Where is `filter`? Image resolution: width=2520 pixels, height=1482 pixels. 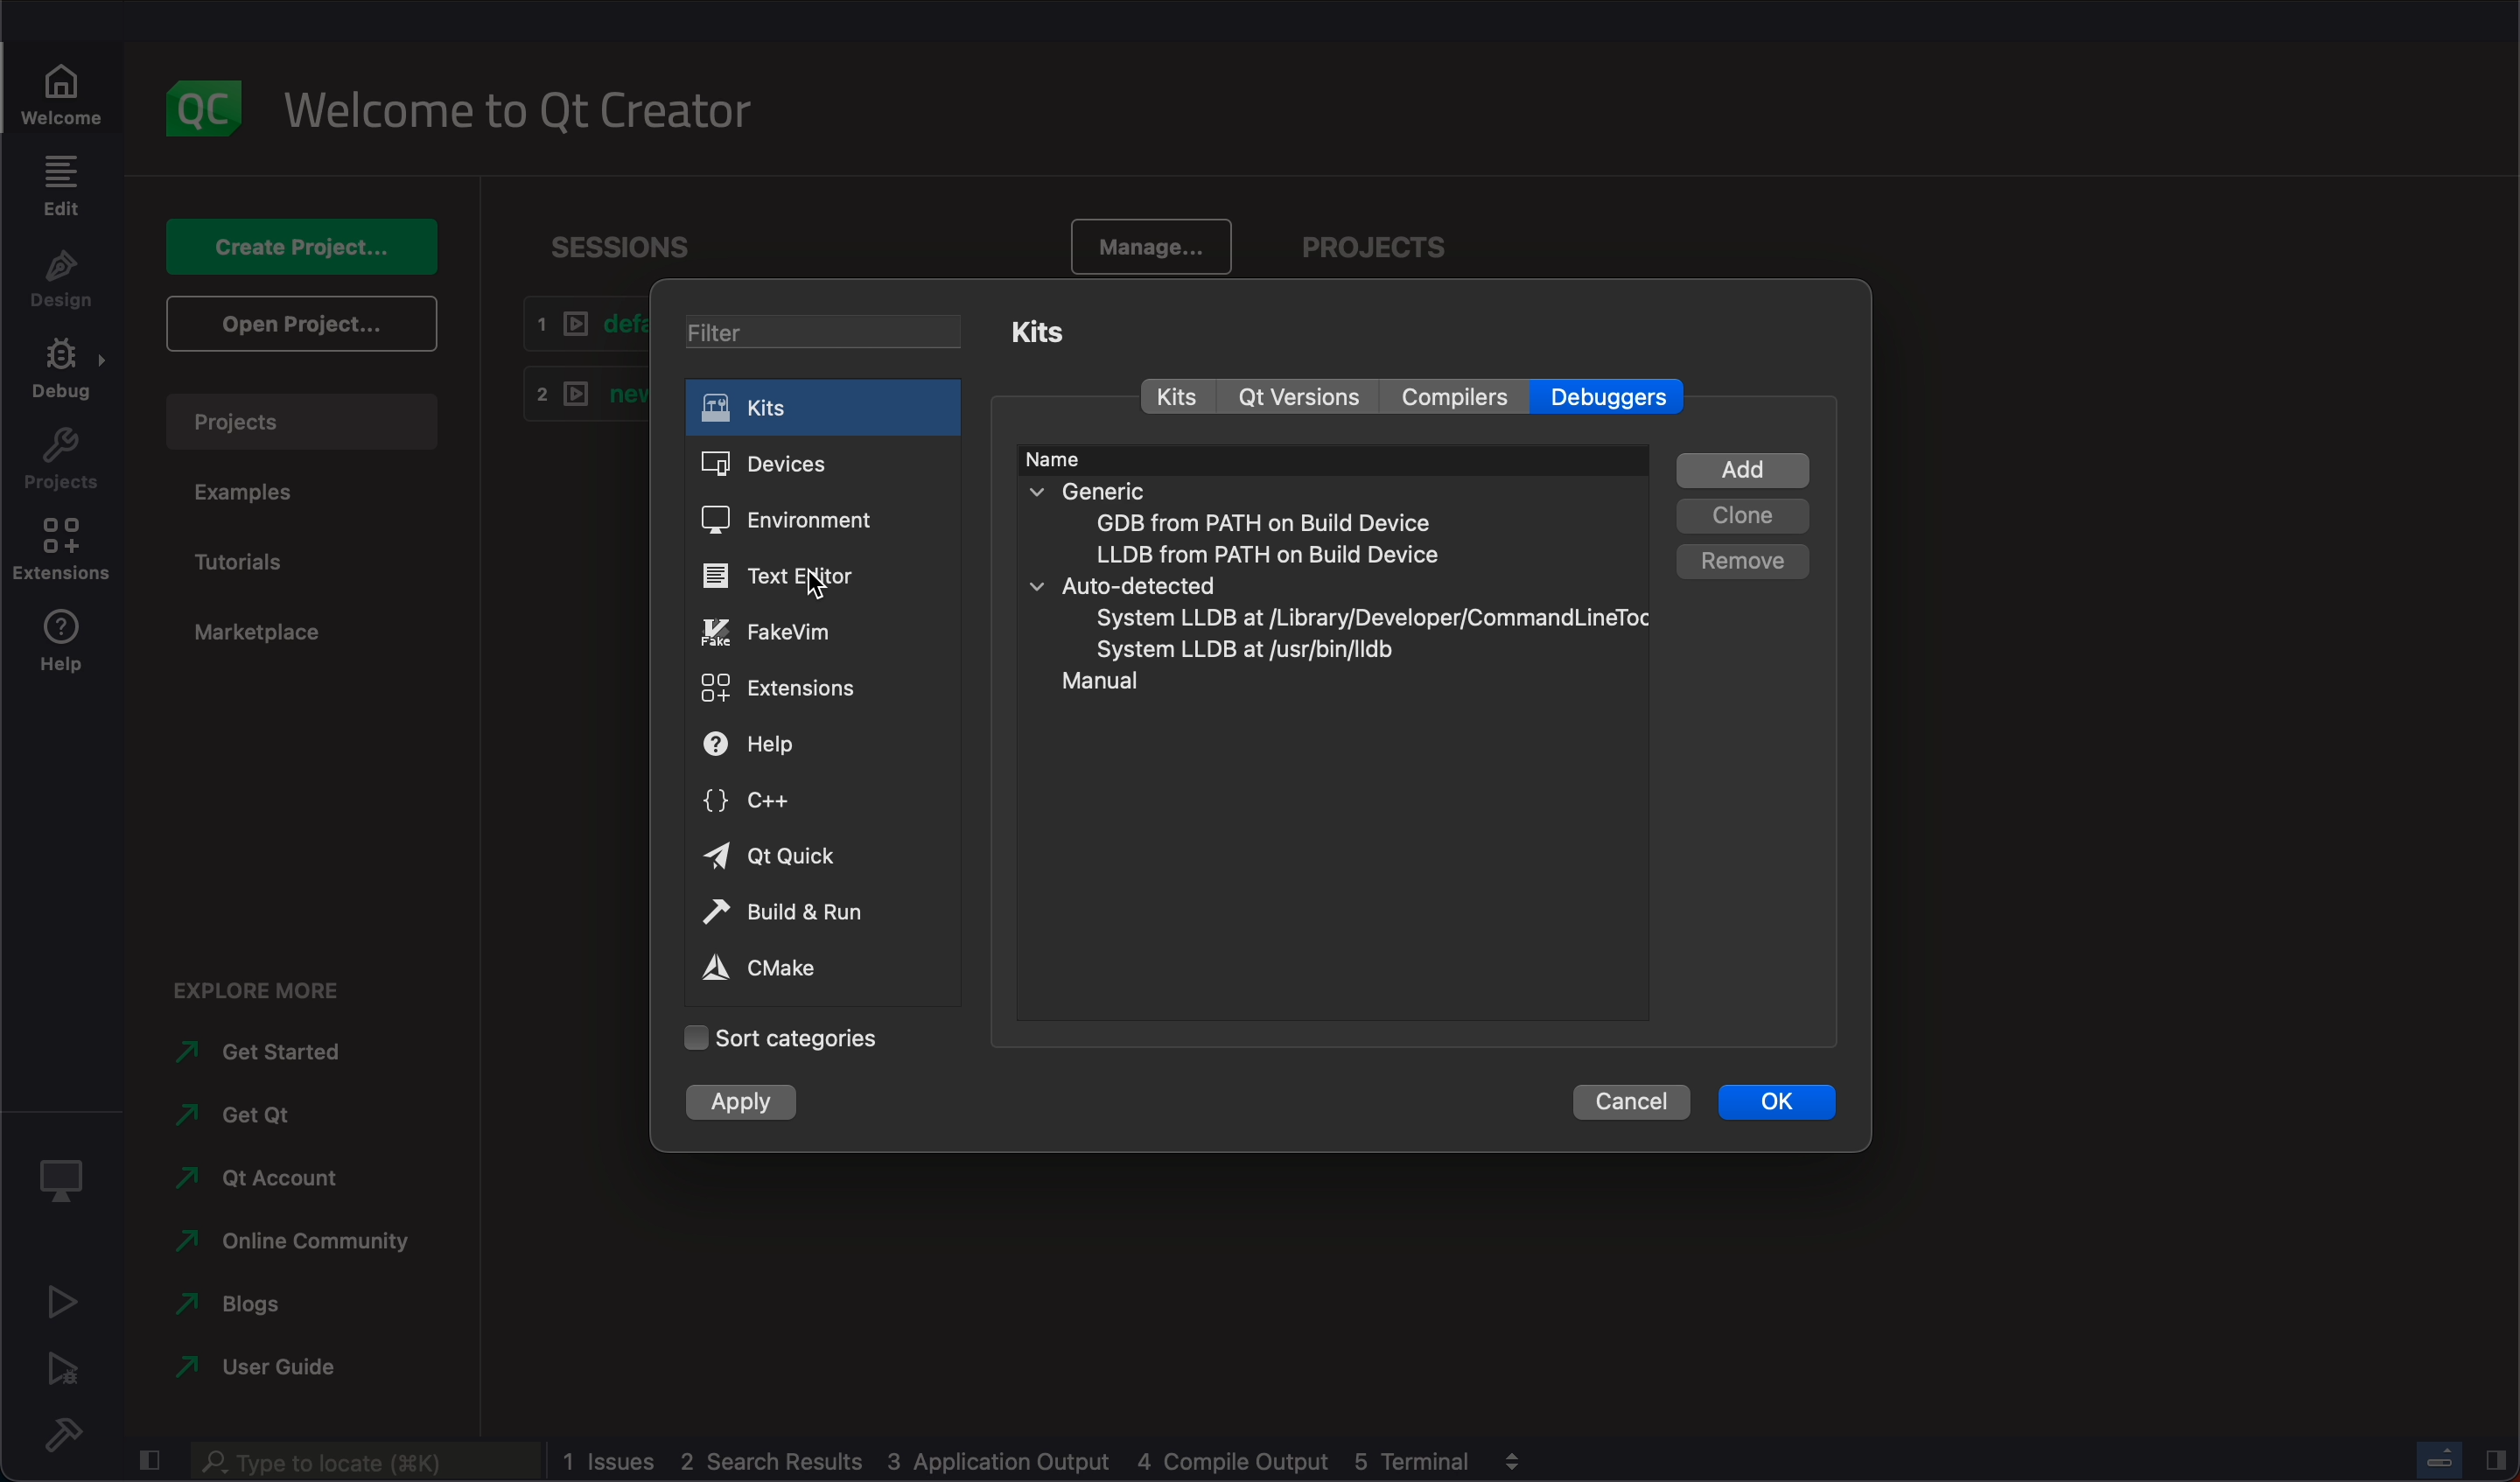 filter is located at coordinates (837, 335).